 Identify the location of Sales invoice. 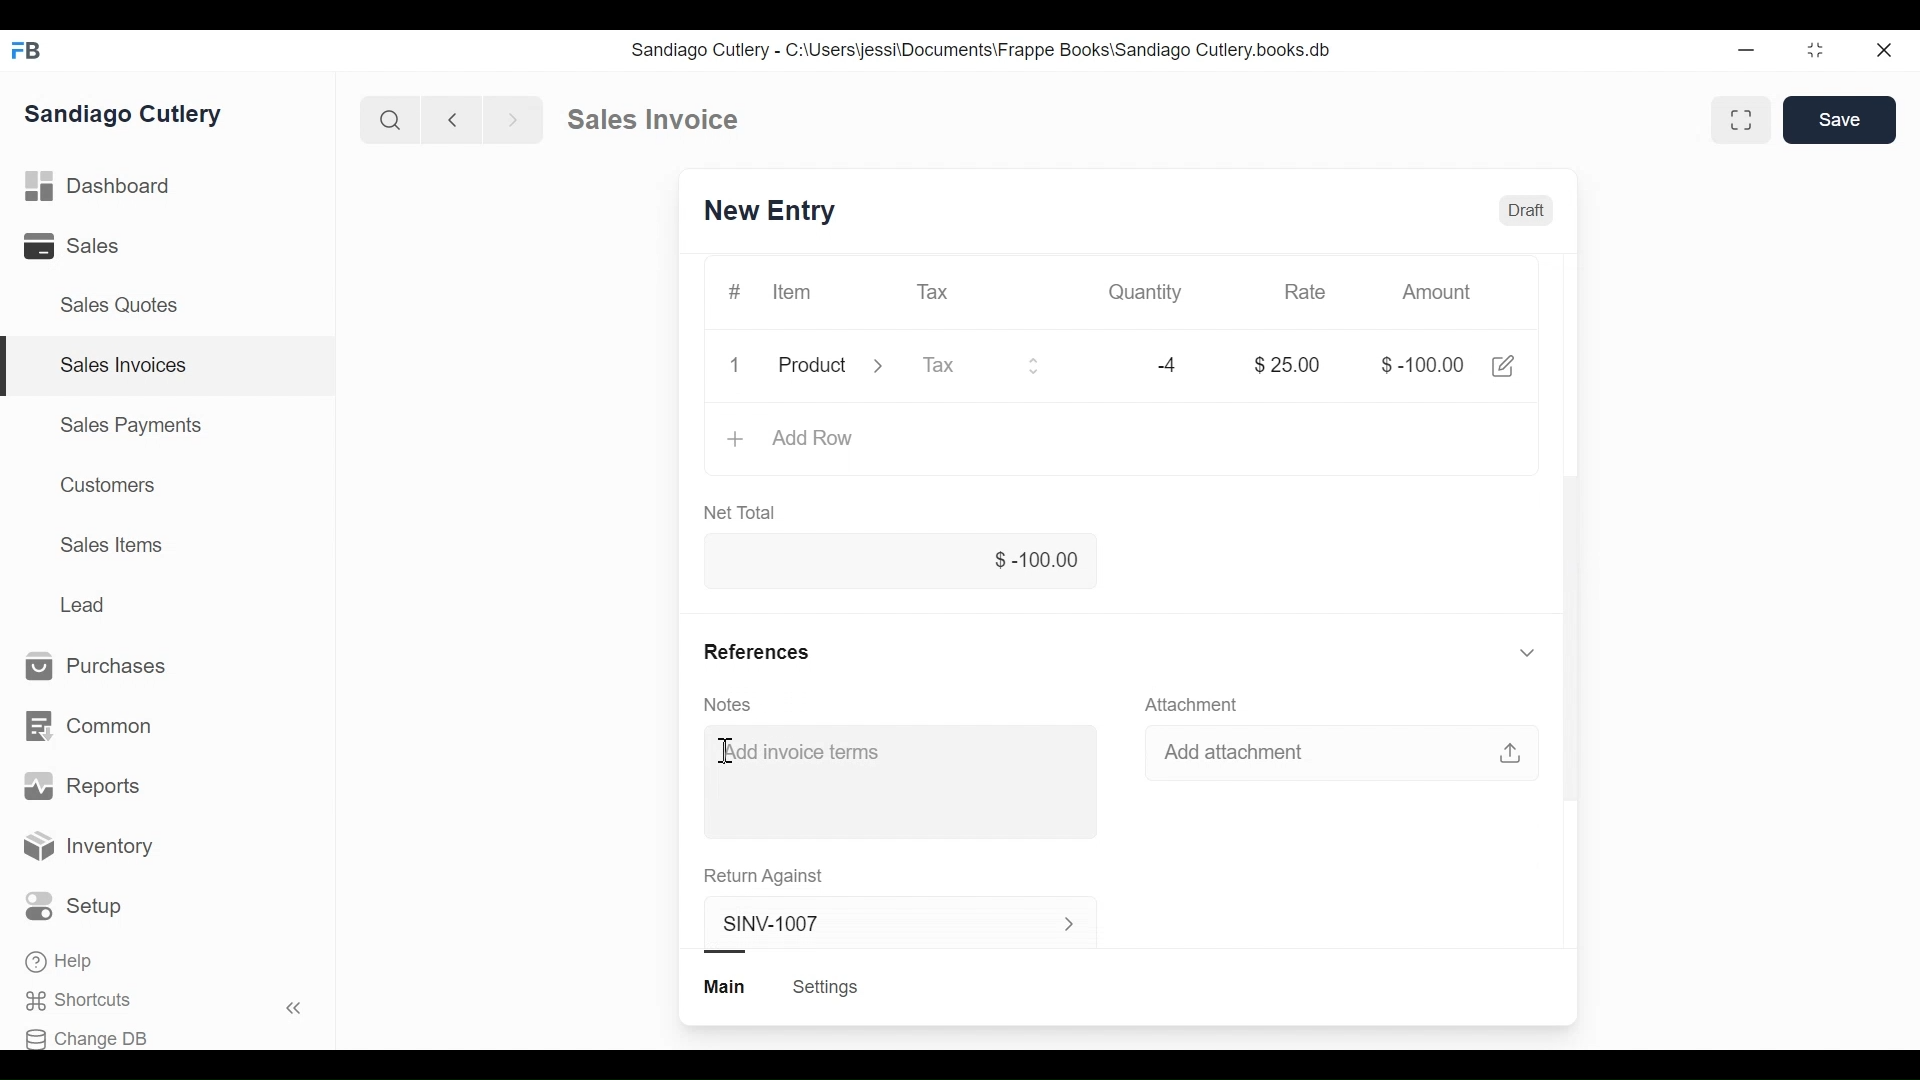
(652, 120).